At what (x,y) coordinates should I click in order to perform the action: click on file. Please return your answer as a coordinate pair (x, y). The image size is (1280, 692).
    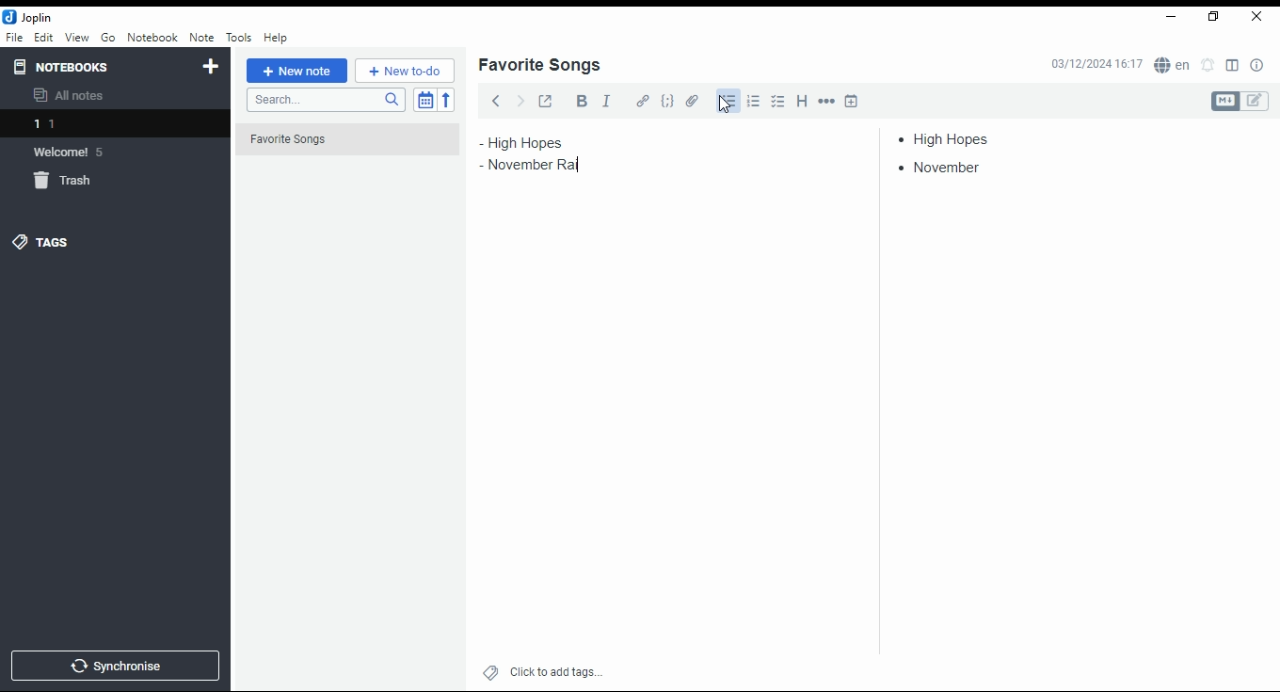
    Looking at the image, I should click on (14, 36).